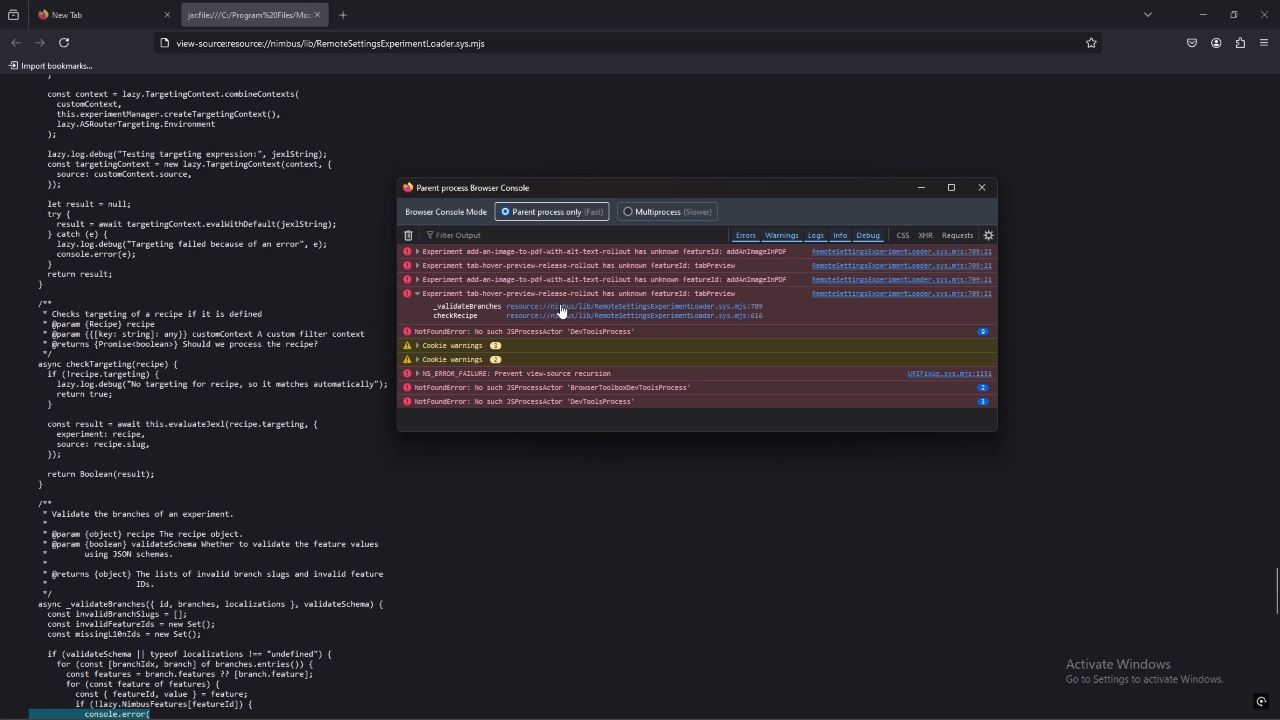 This screenshot has width=1280, height=720. Describe the element at coordinates (552, 211) in the screenshot. I see `parent process only` at that location.